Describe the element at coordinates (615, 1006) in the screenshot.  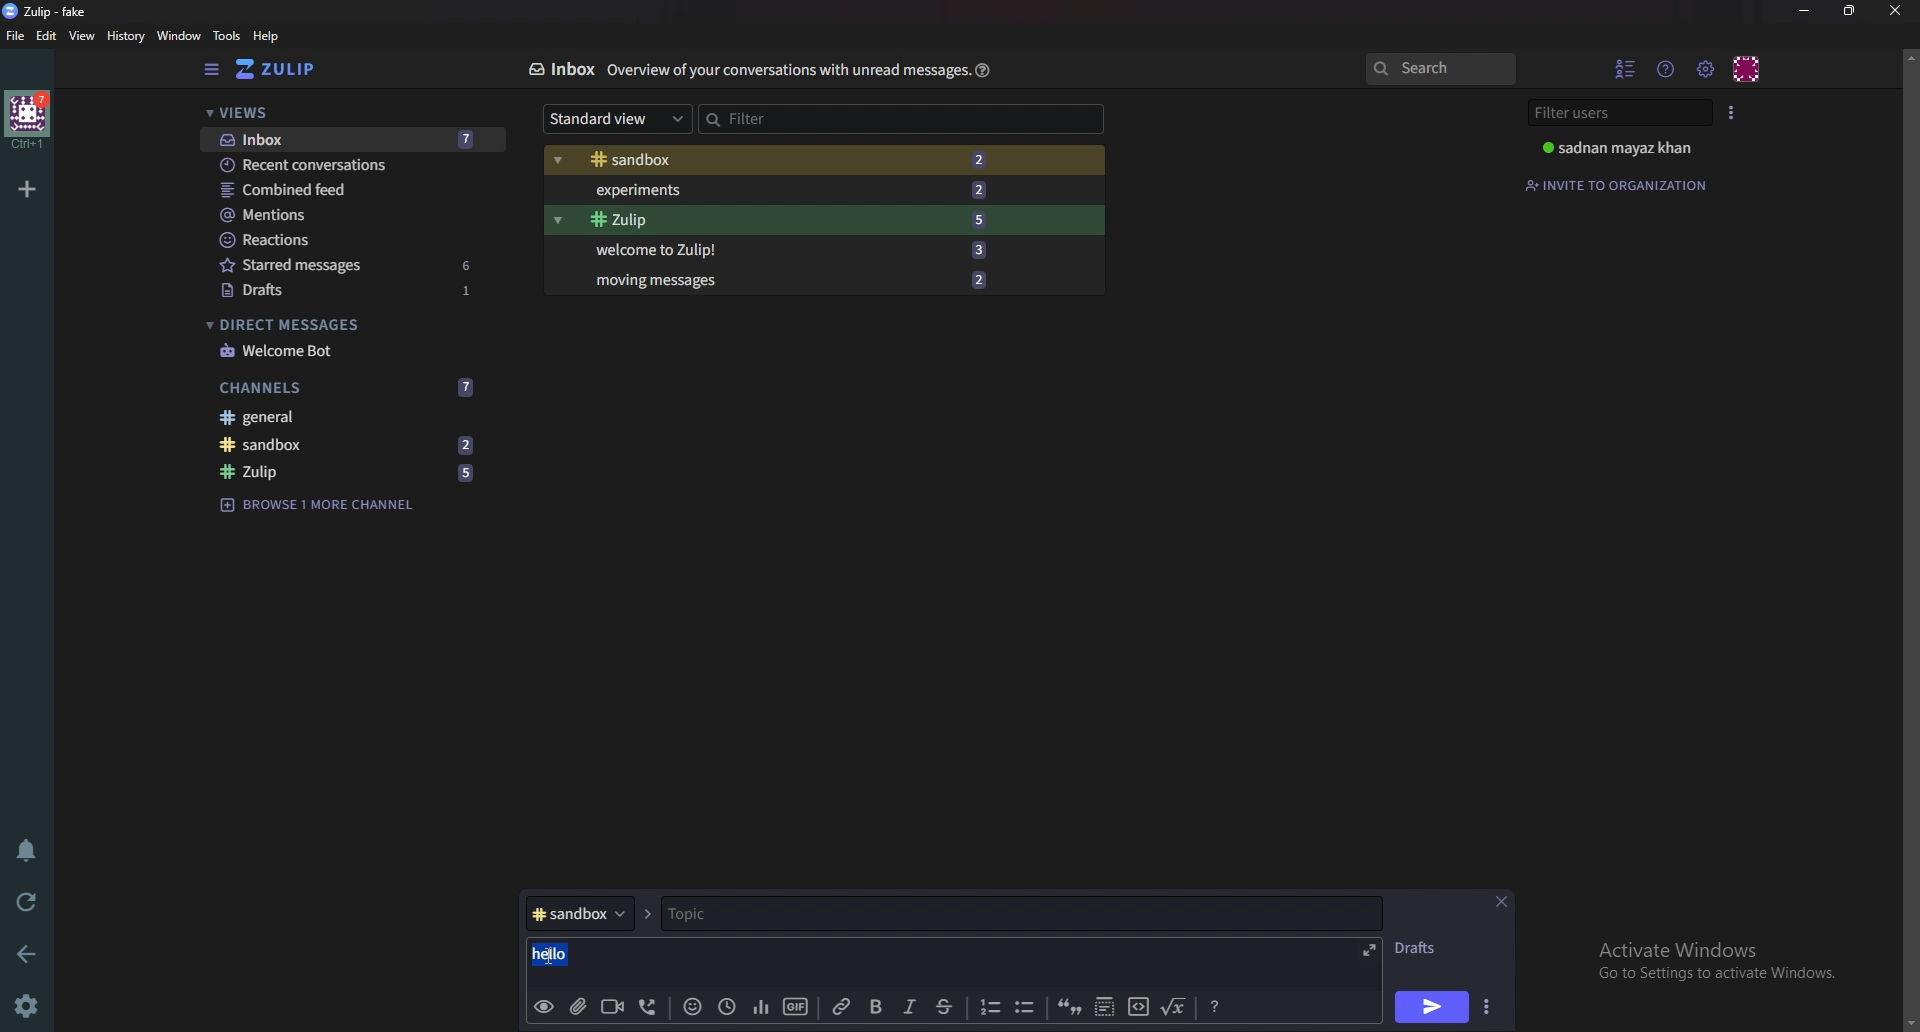
I see `Video call` at that location.